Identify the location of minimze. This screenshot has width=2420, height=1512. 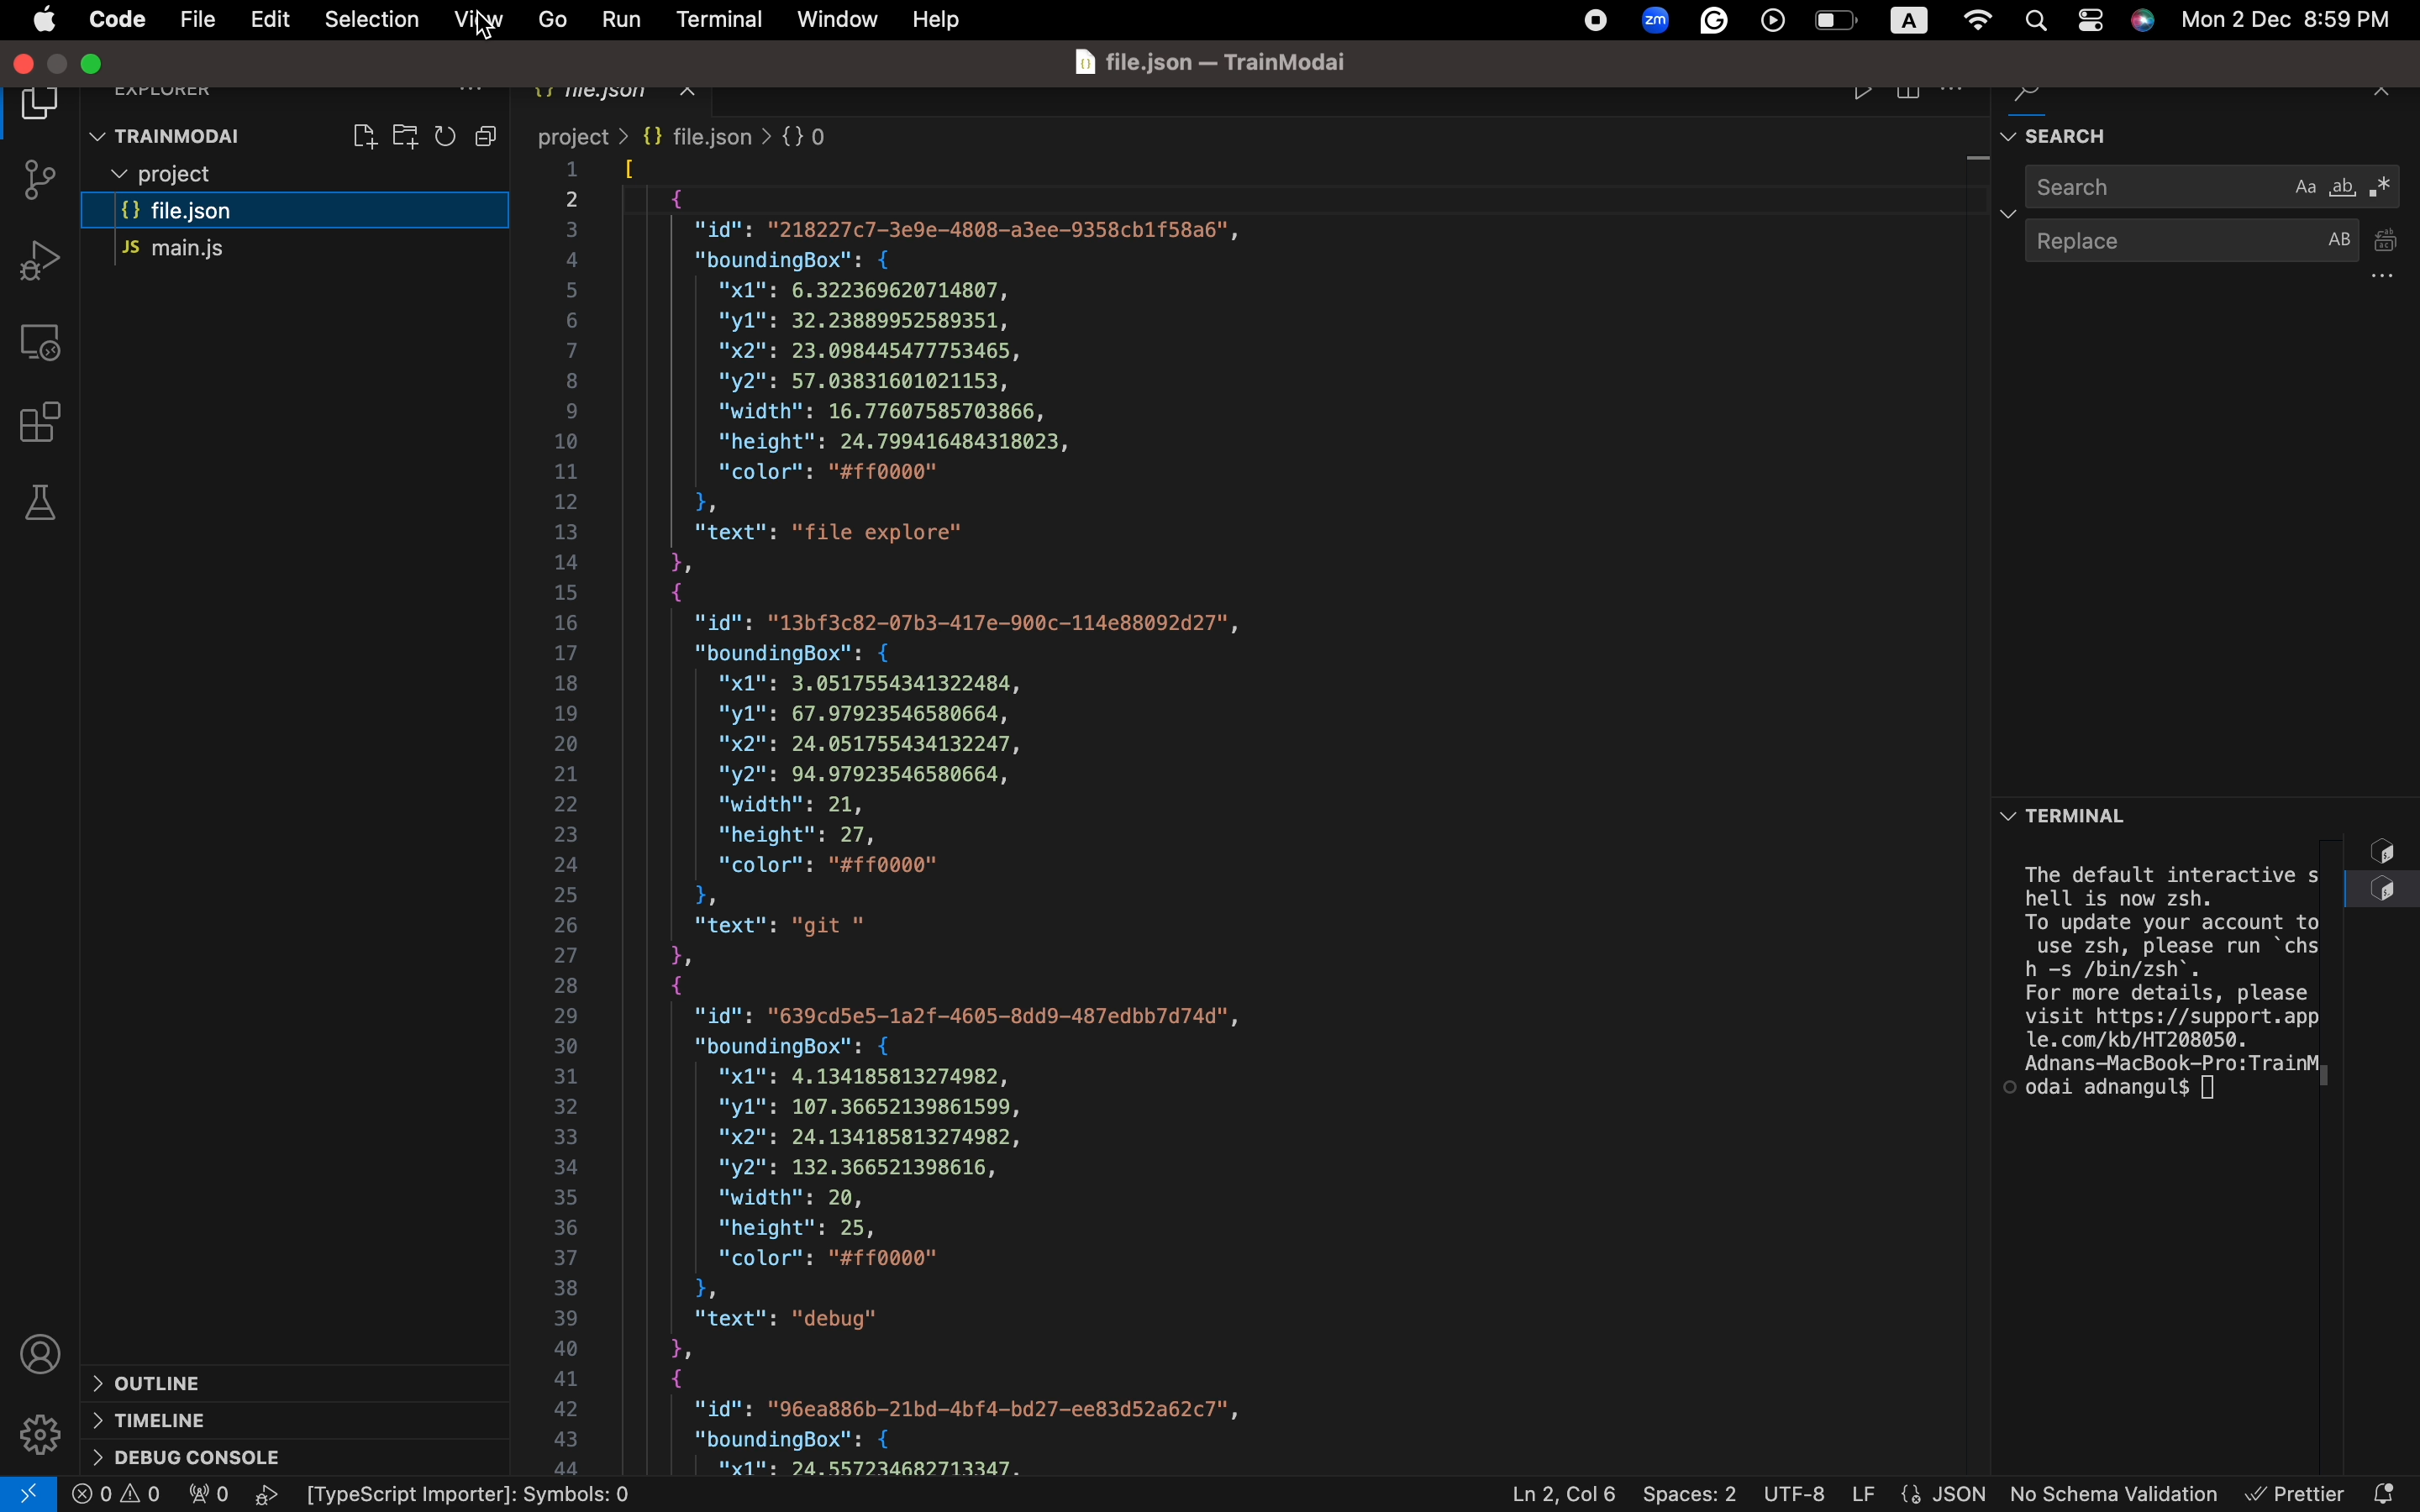
(96, 57).